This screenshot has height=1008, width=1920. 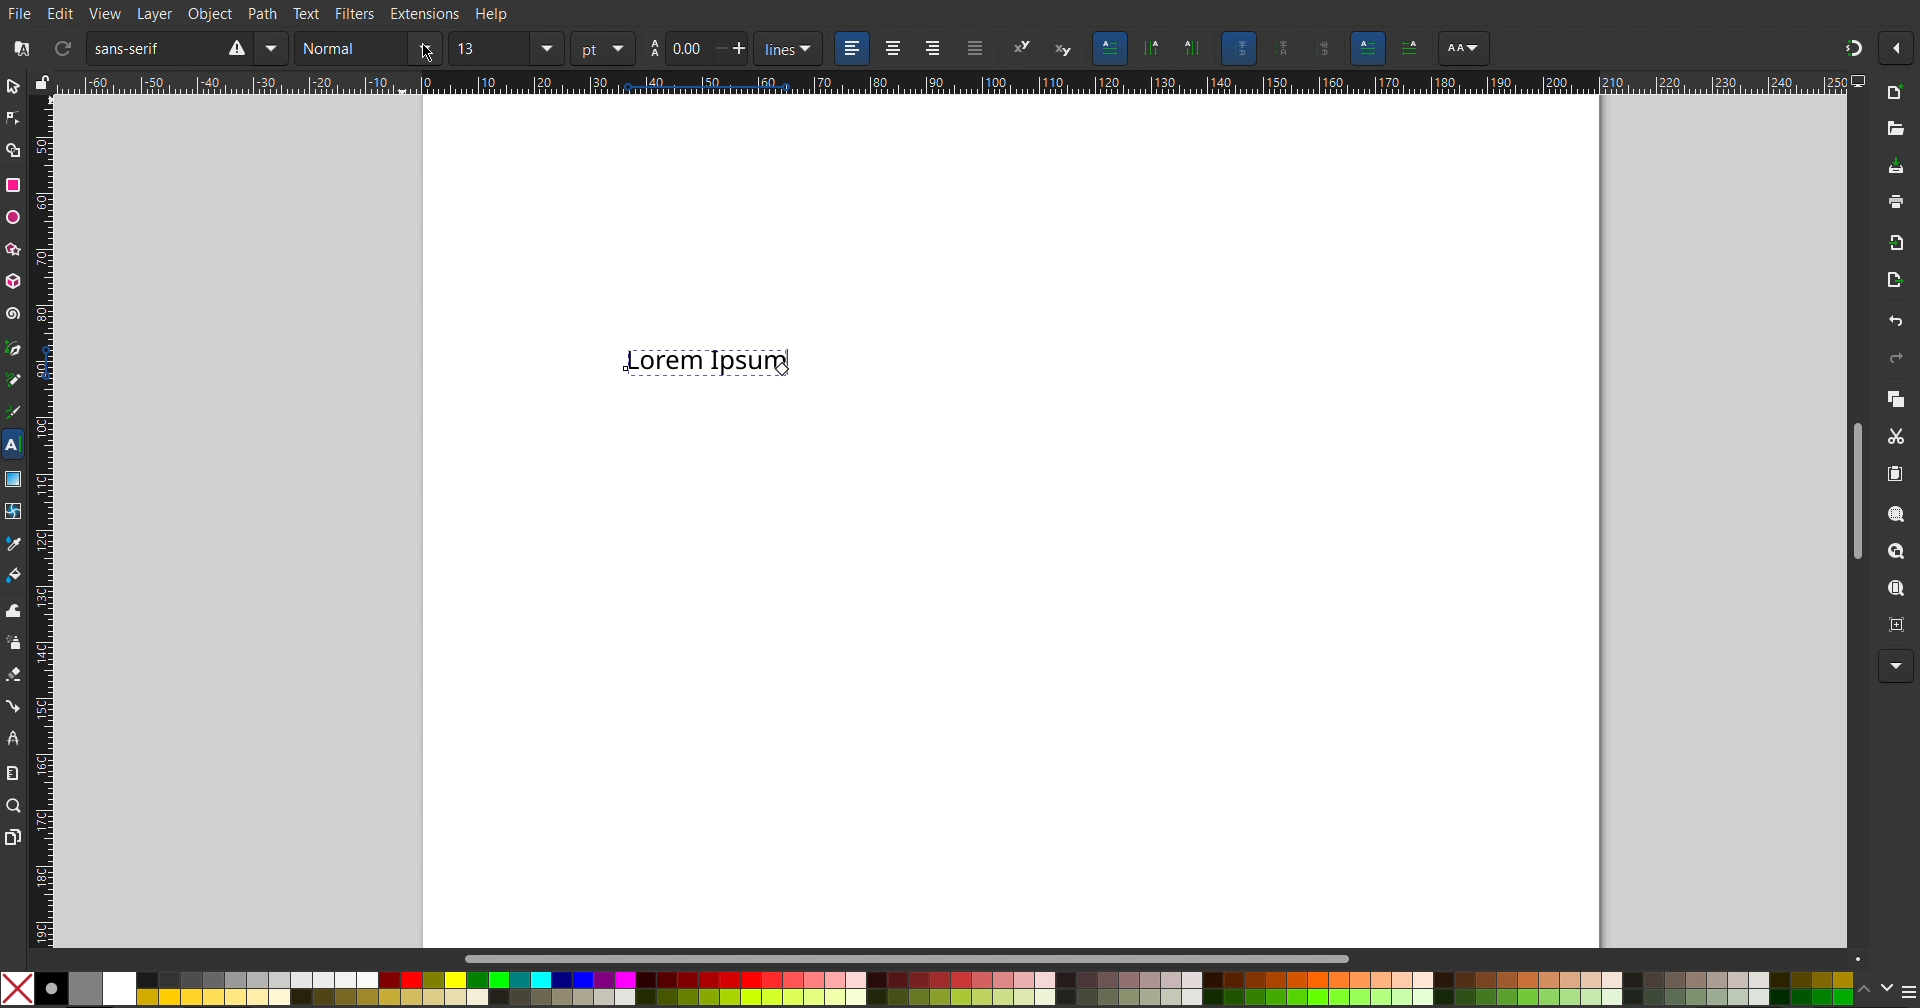 What do you see at coordinates (19, 49) in the screenshot?
I see `Select Font Collections` at bounding box center [19, 49].